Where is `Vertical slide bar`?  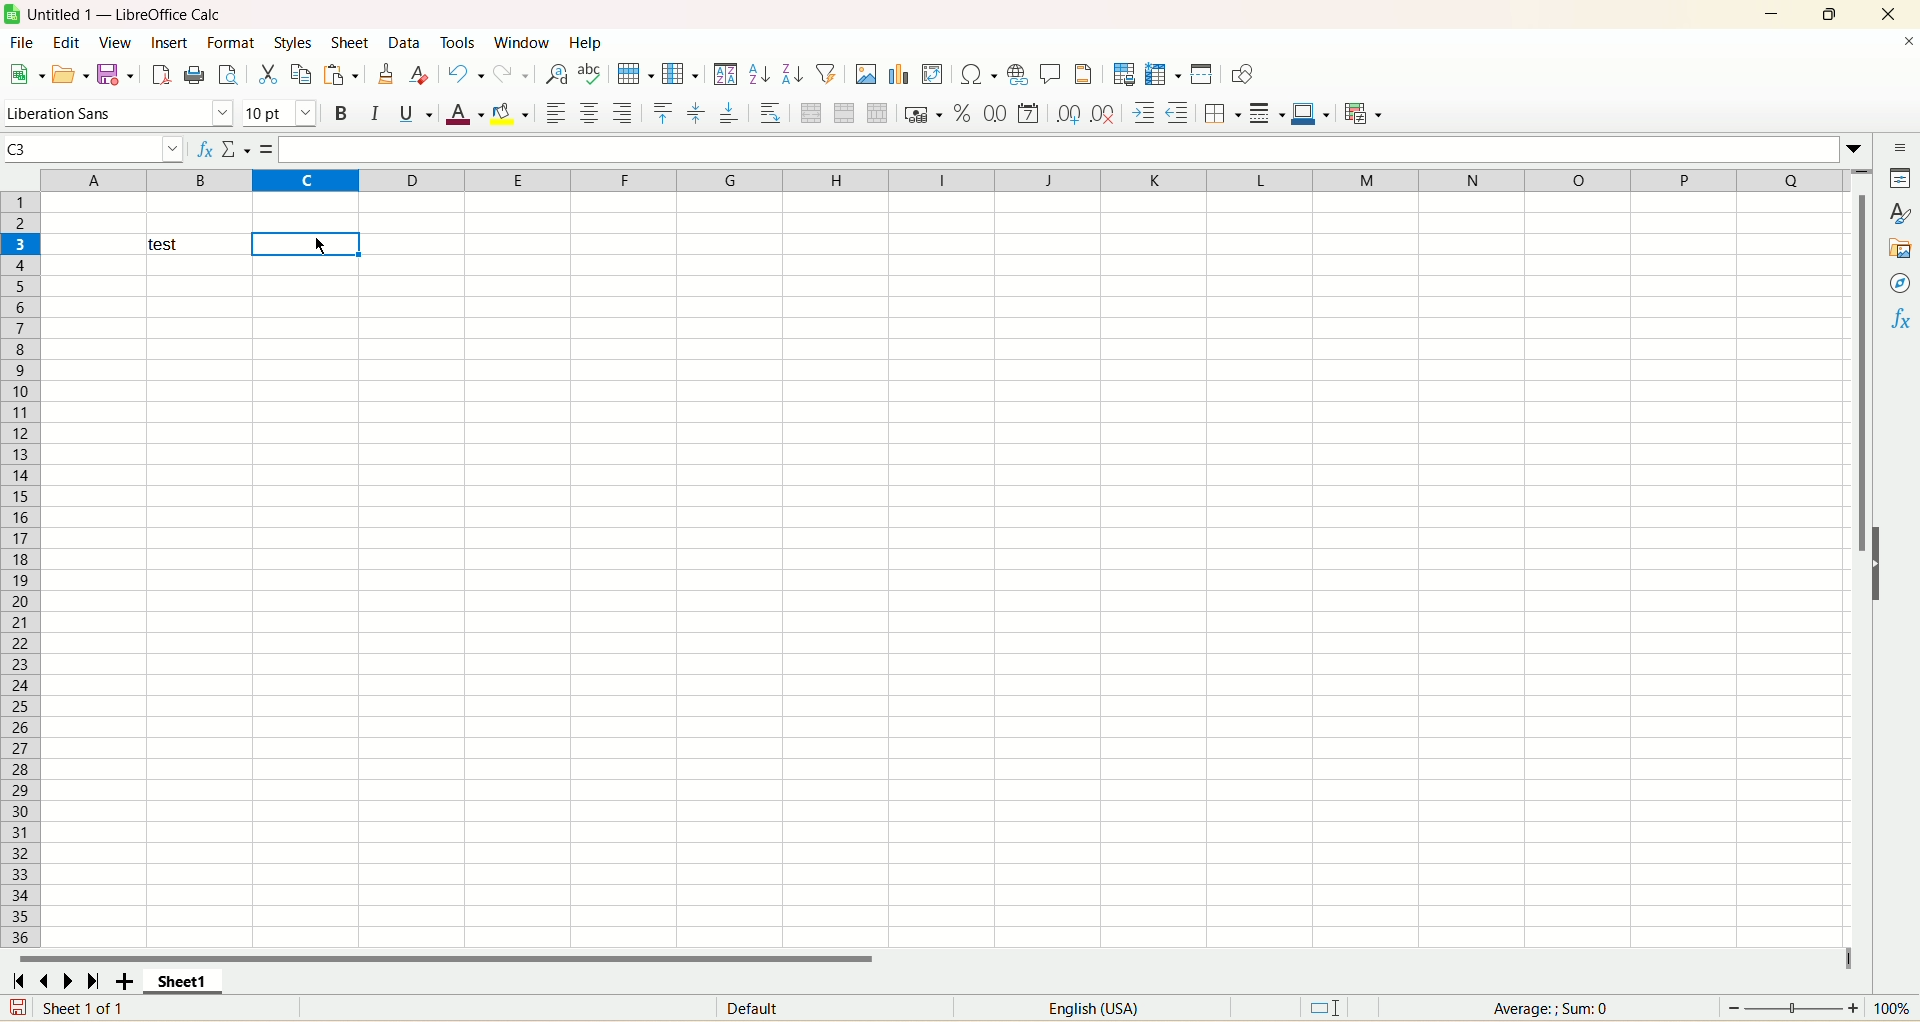 Vertical slide bar is located at coordinates (1860, 570).